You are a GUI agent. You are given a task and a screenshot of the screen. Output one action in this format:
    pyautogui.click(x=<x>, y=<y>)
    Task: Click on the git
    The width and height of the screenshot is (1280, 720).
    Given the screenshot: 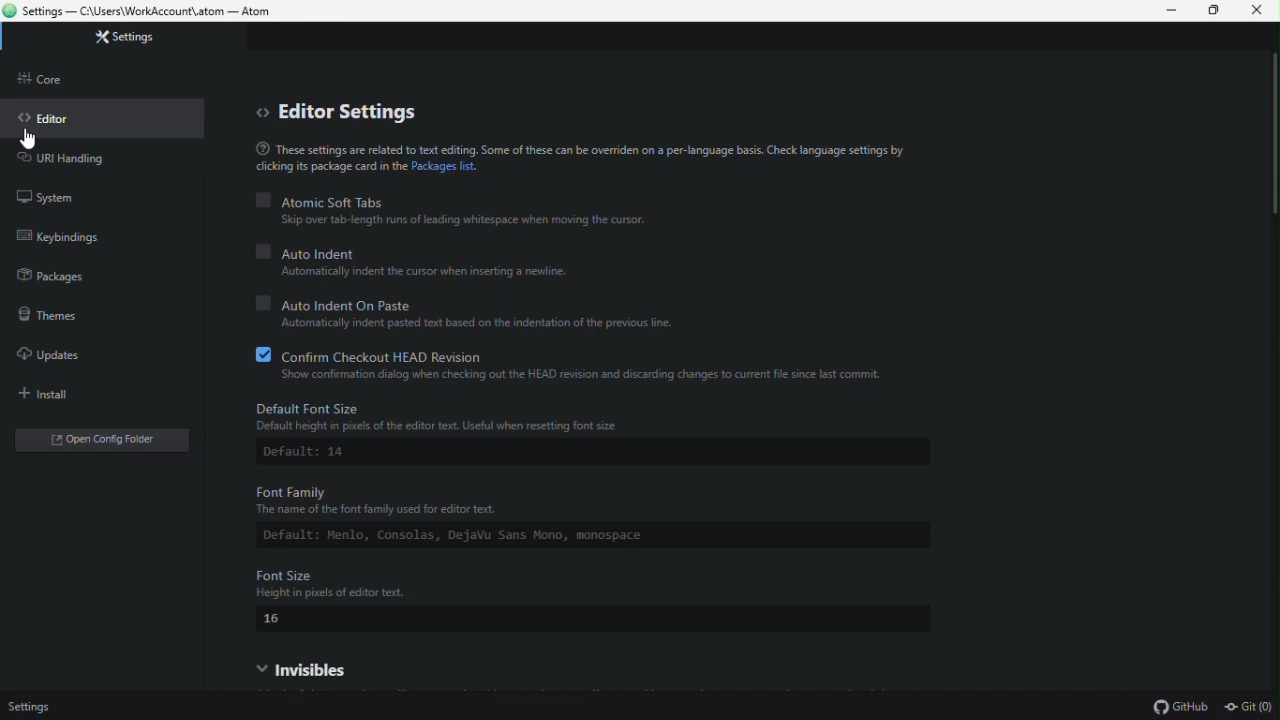 What is the action you would take?
    pyautogui.click(x=1250, y=709)
    